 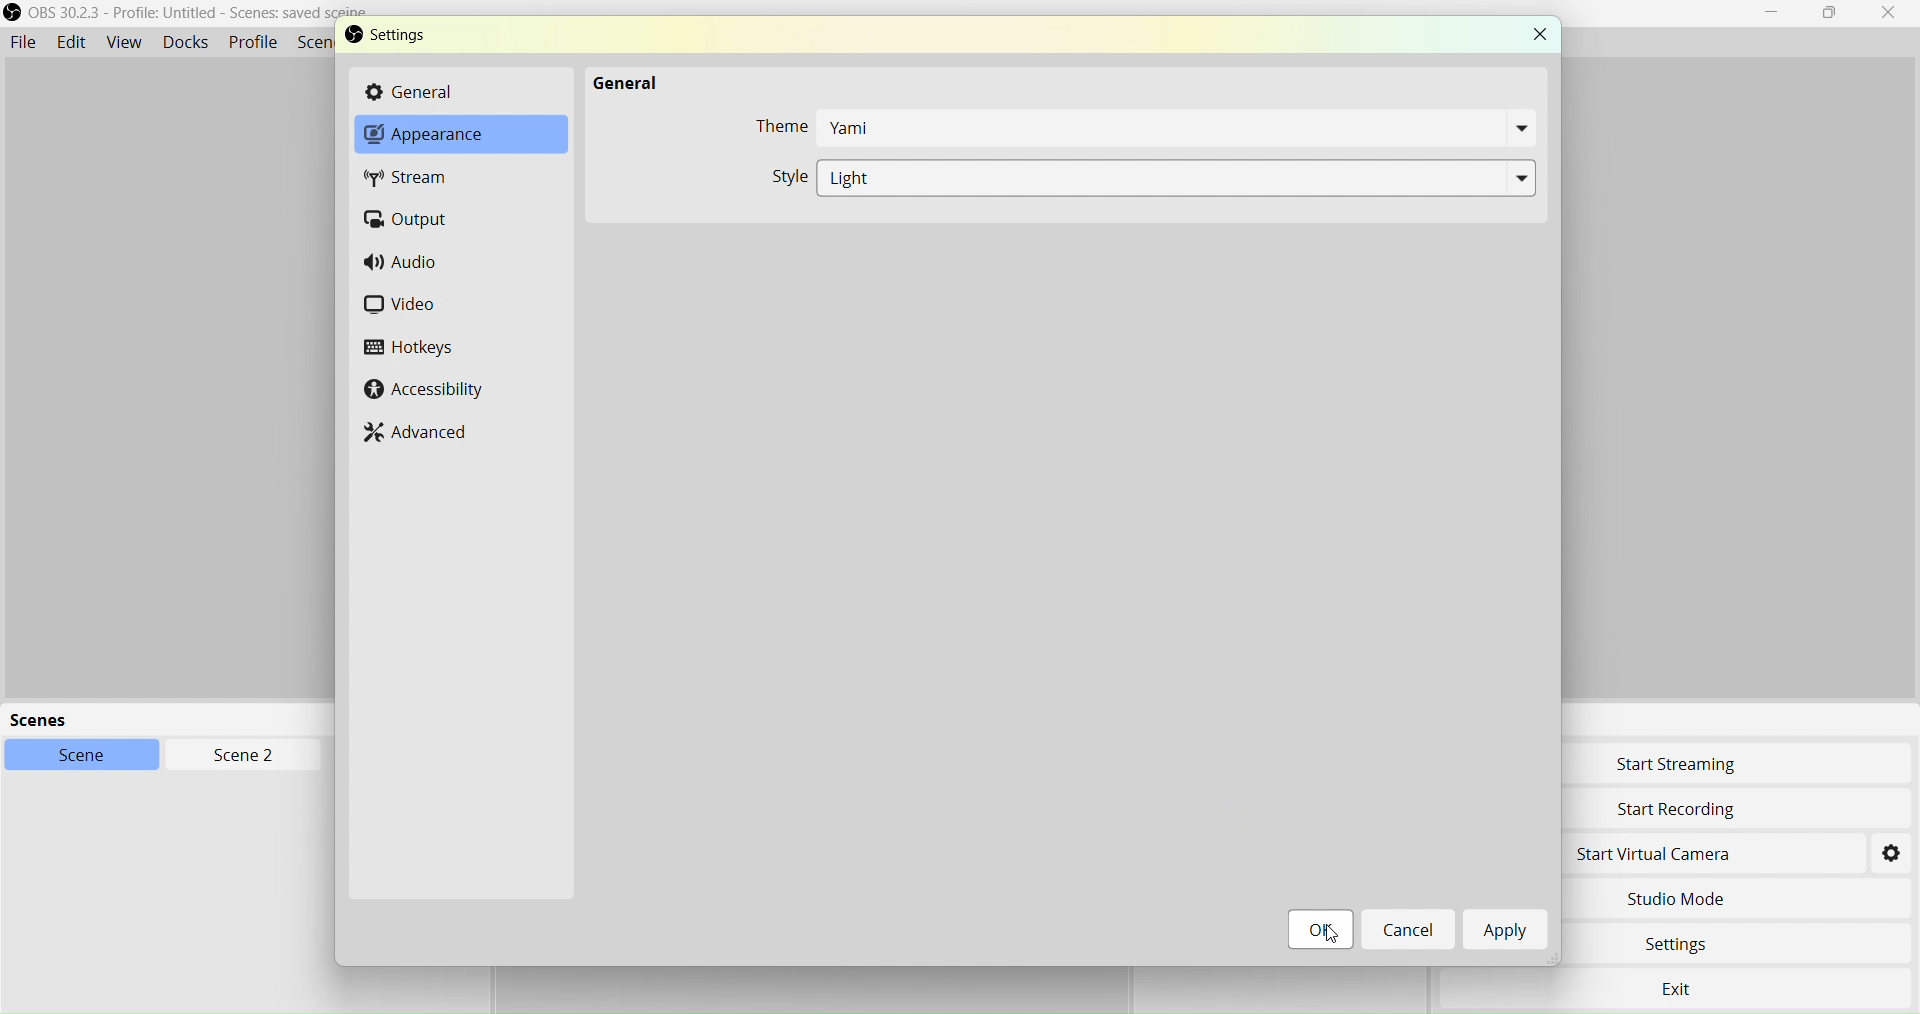 I want to click on General, so click(x=452, y=92).